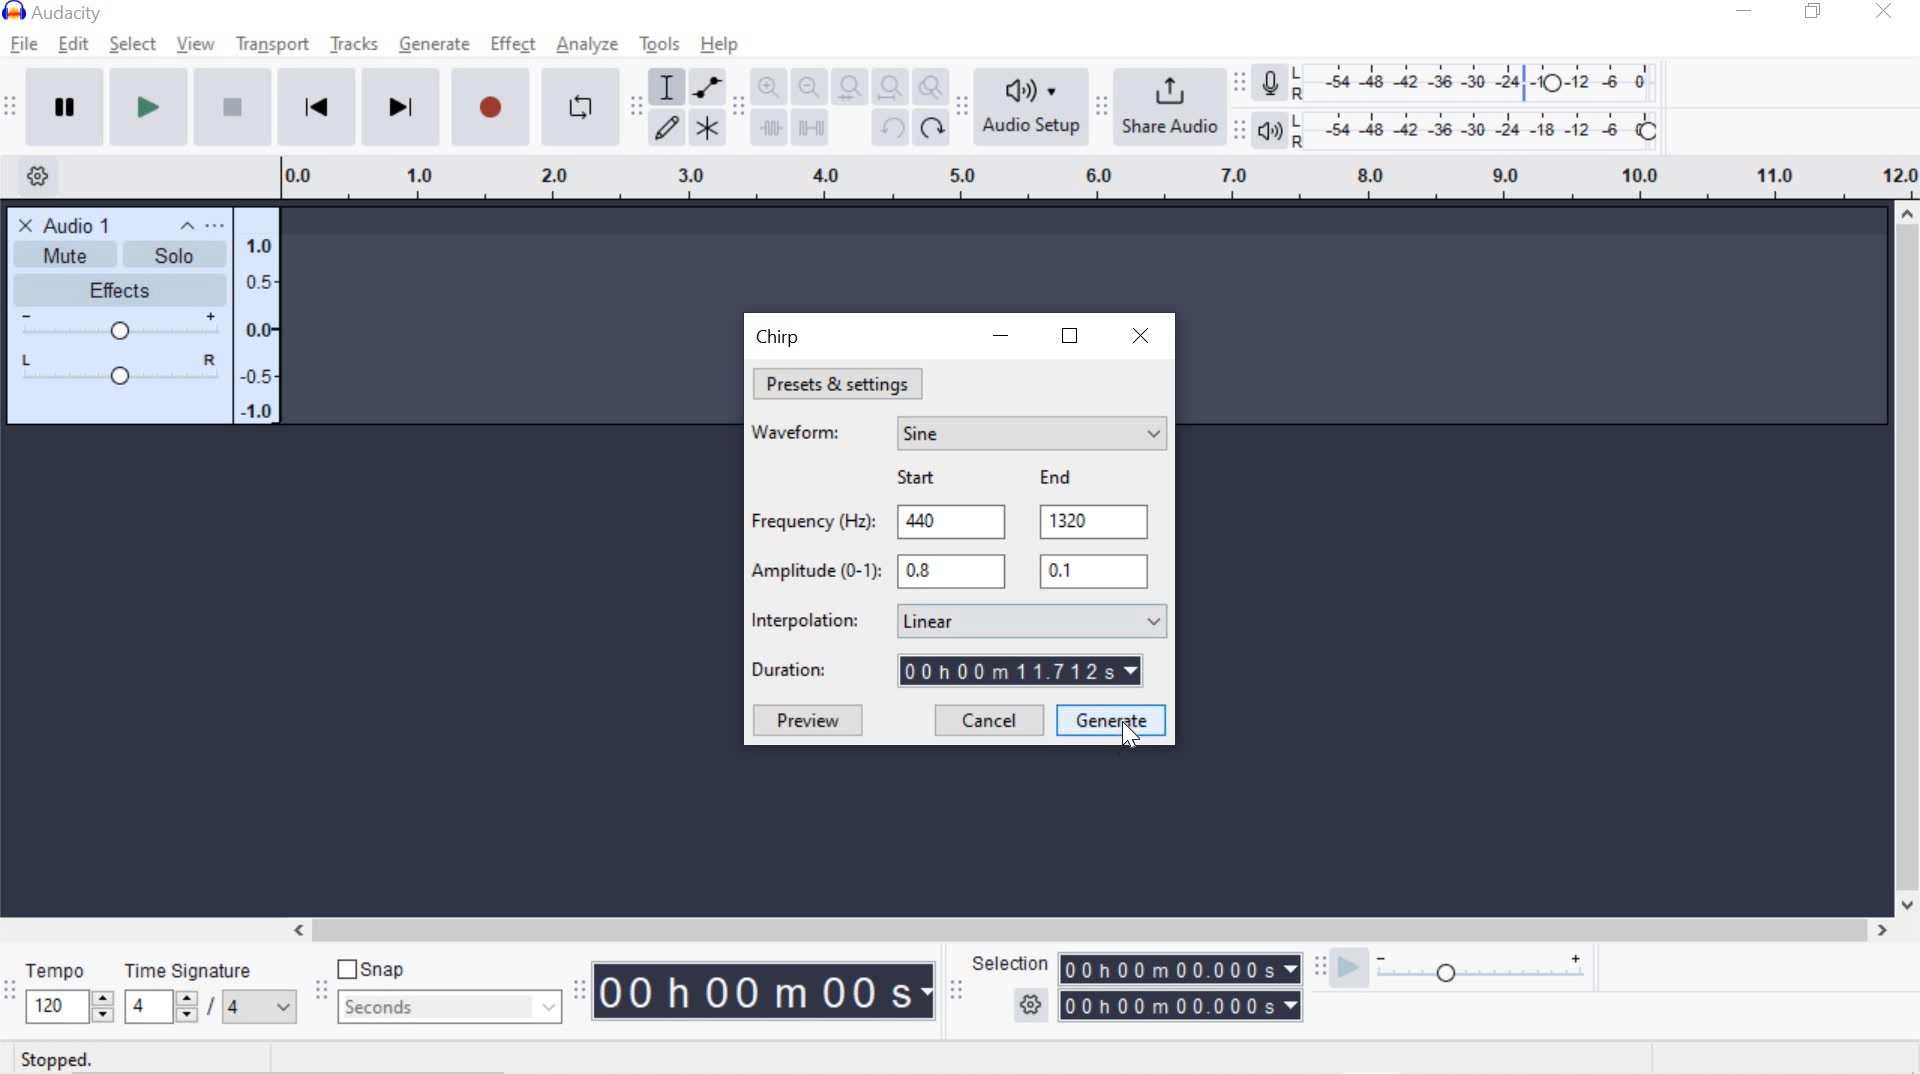 The height and width of the screenshot is (1074, 1920). What do you see at coordinates (1268, 131) in the screenshot?
I see `Playback meter` at bounding box center [1268, 131].